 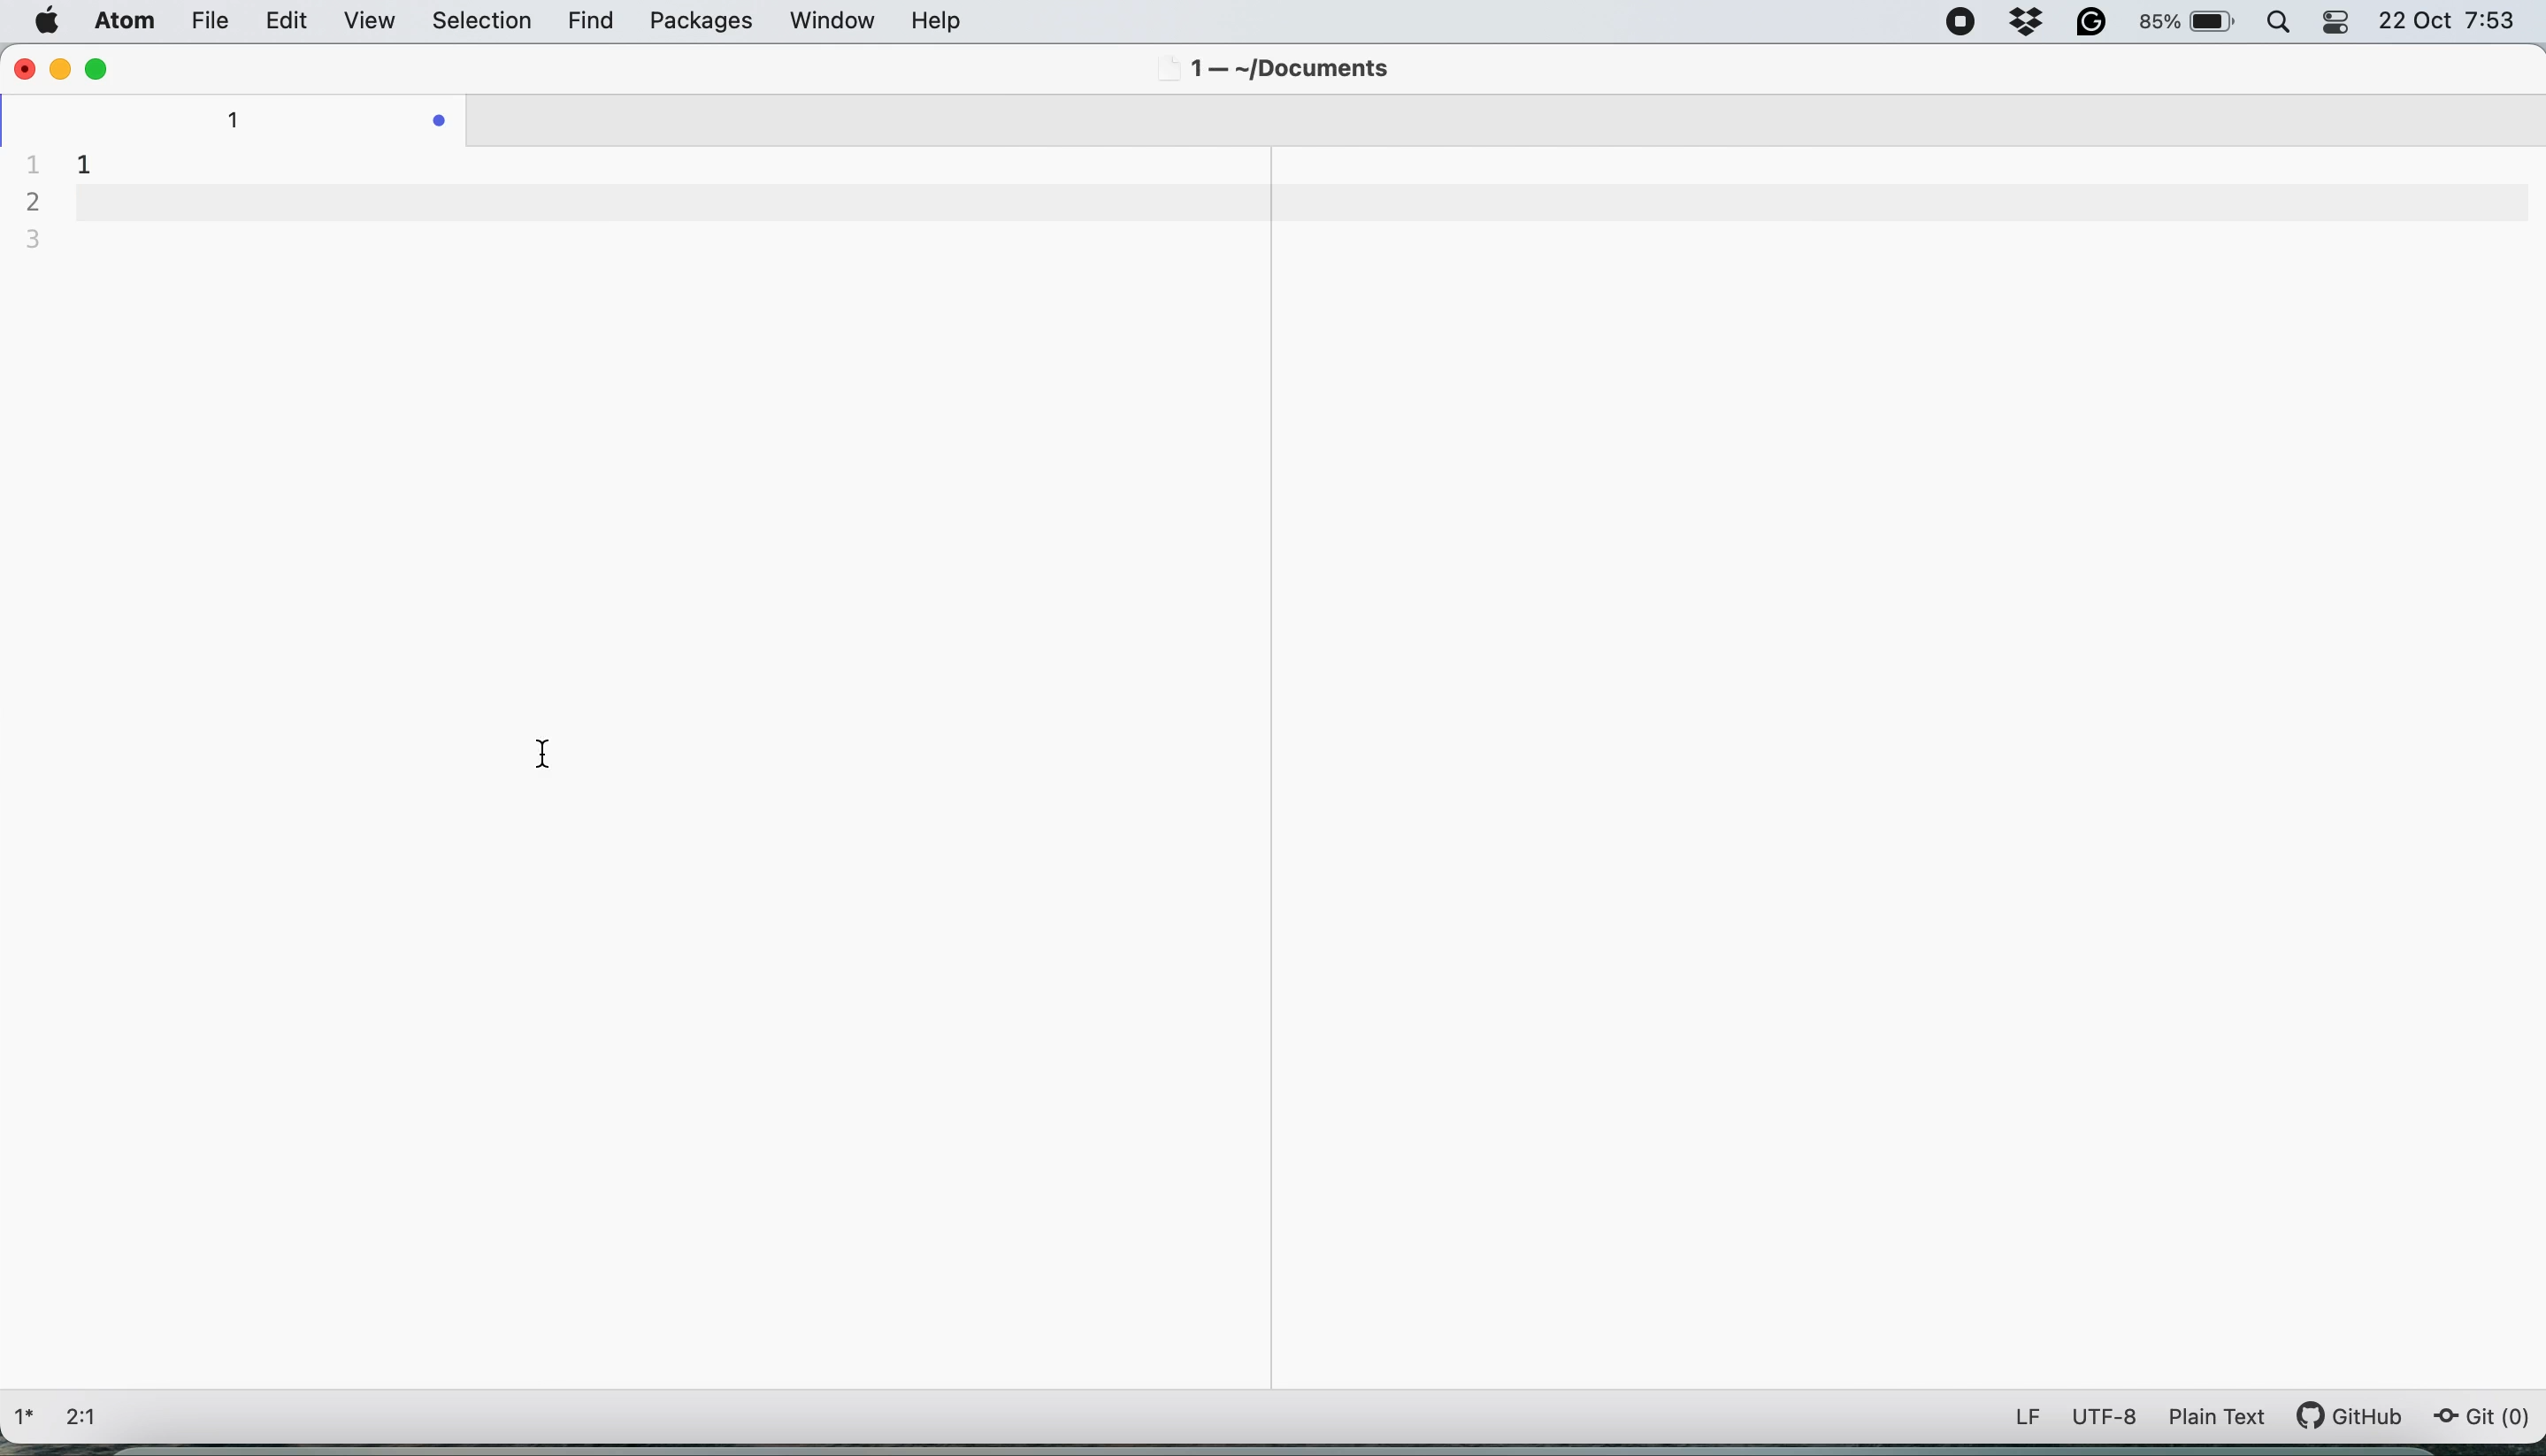 I want to click on dropbox, so click(x=2027, y=24).